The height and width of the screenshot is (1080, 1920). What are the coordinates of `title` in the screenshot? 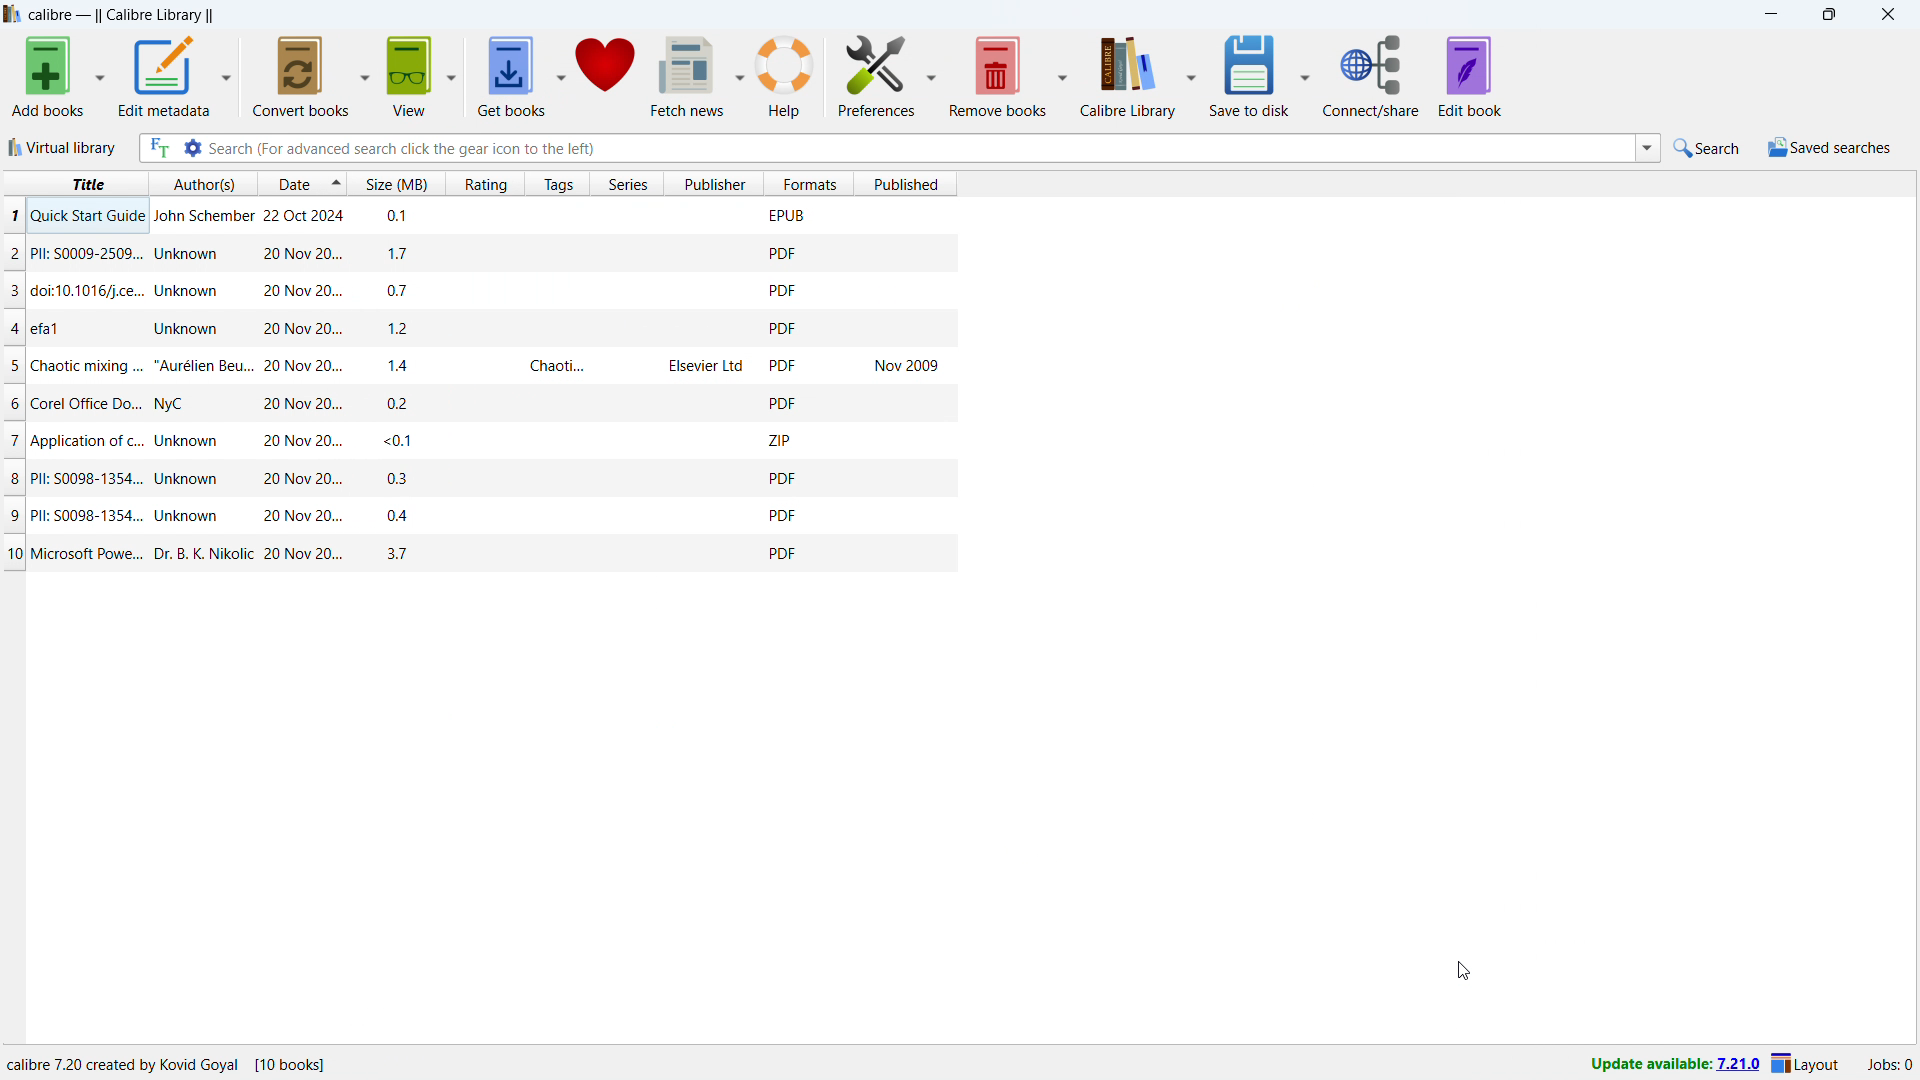 It's located at (121, 15).